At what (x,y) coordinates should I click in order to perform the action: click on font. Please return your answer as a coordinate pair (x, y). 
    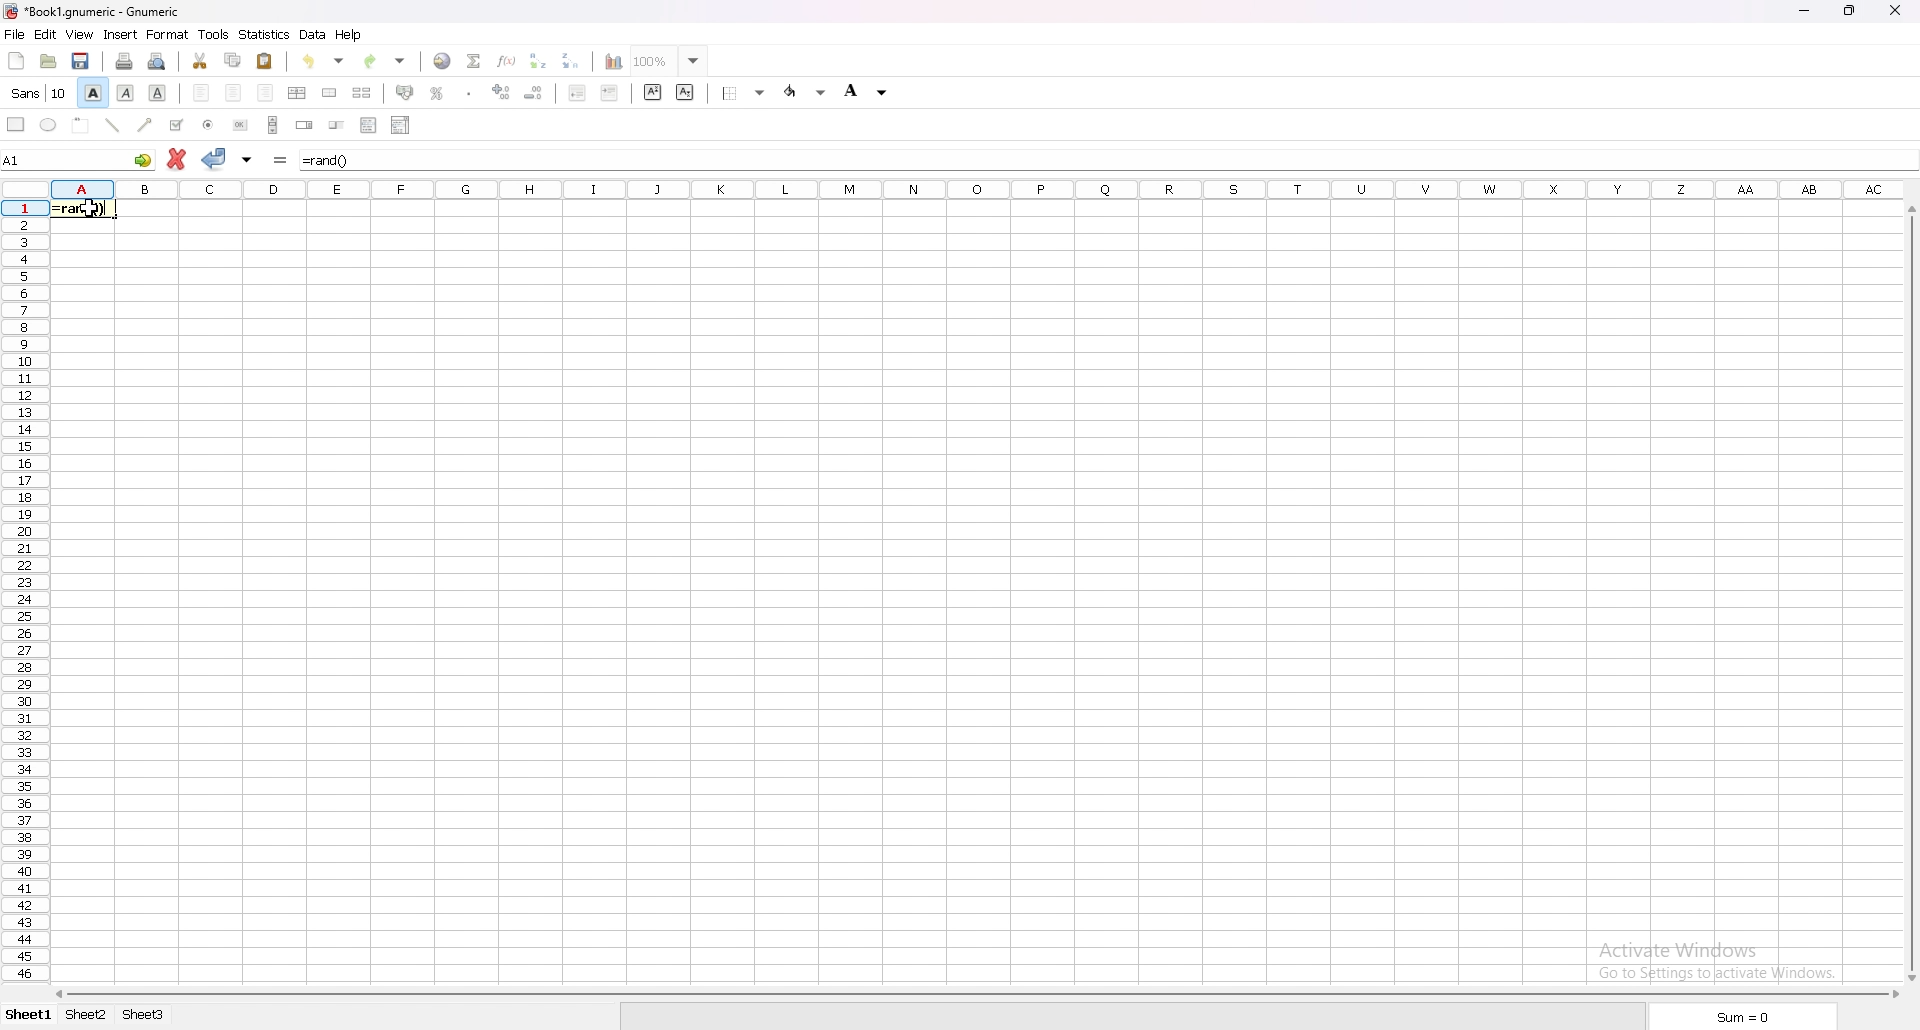
    Looking at the image, I should click on (41, 92).